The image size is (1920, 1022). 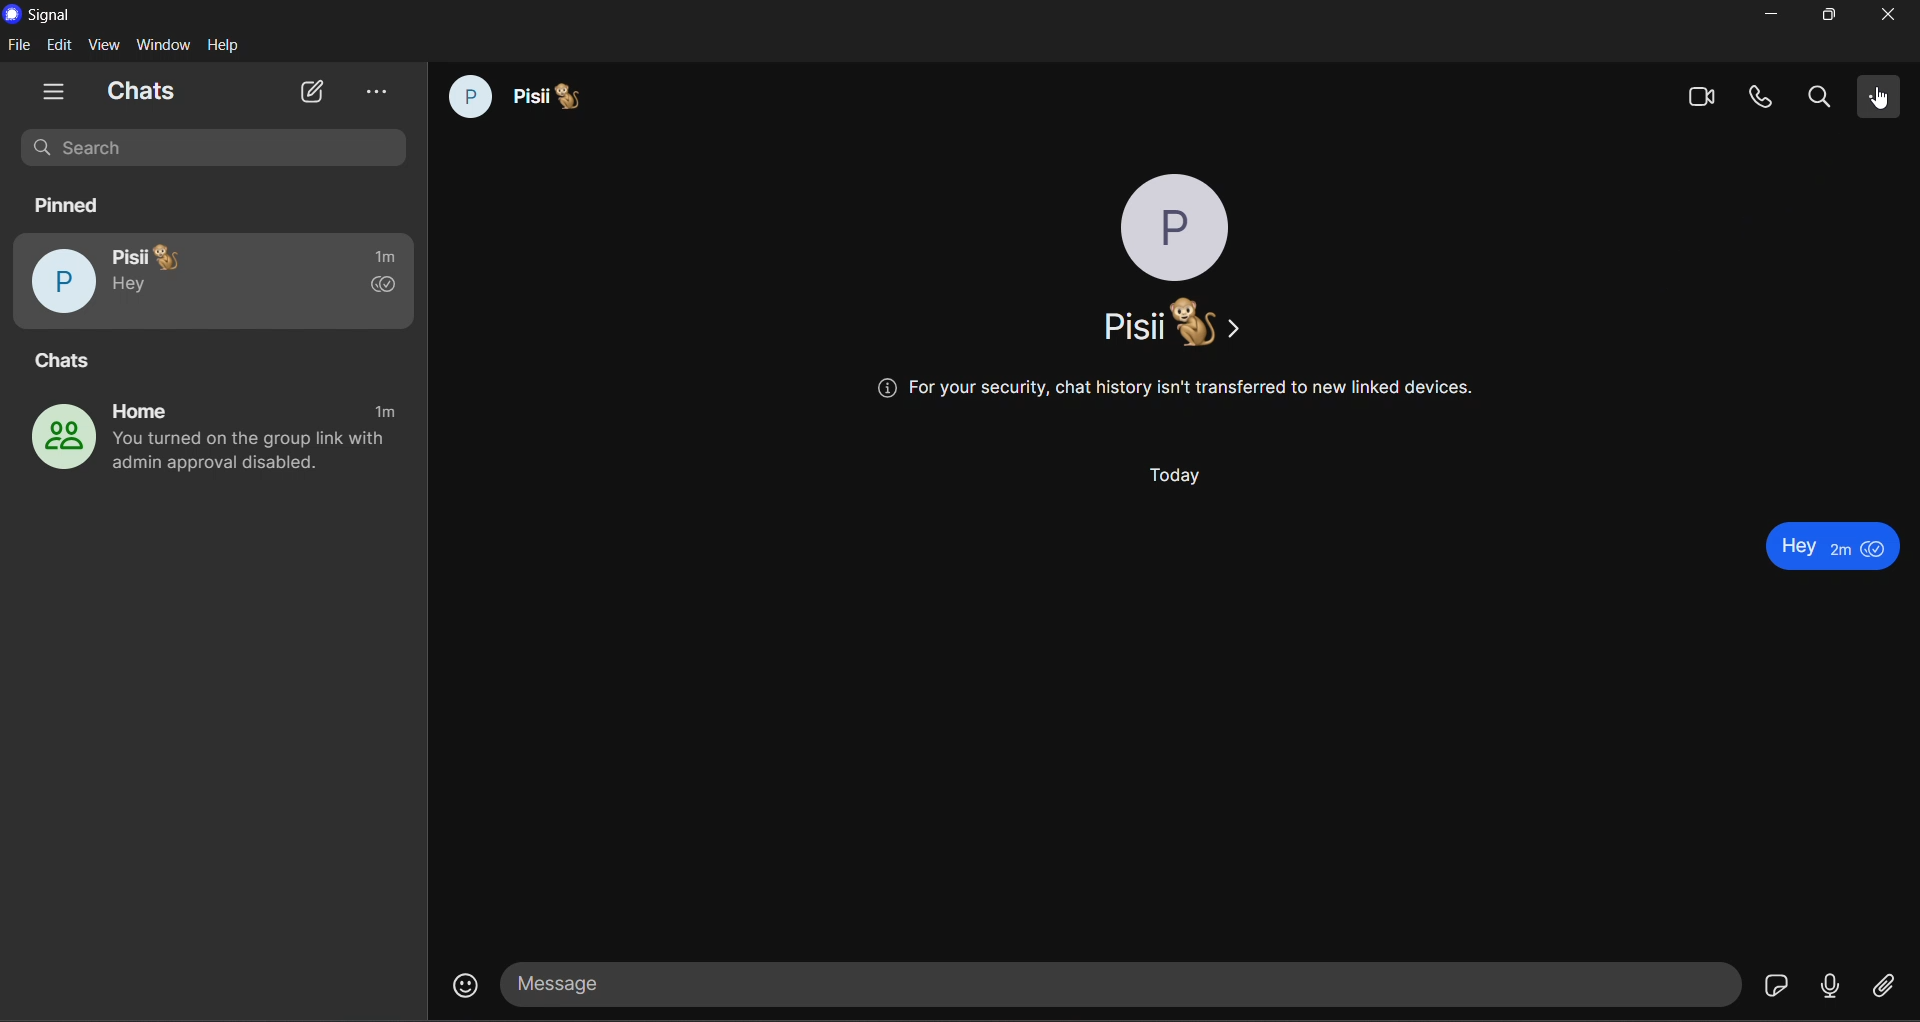 I want to click on profile phot, so click(x=1178, y=229).